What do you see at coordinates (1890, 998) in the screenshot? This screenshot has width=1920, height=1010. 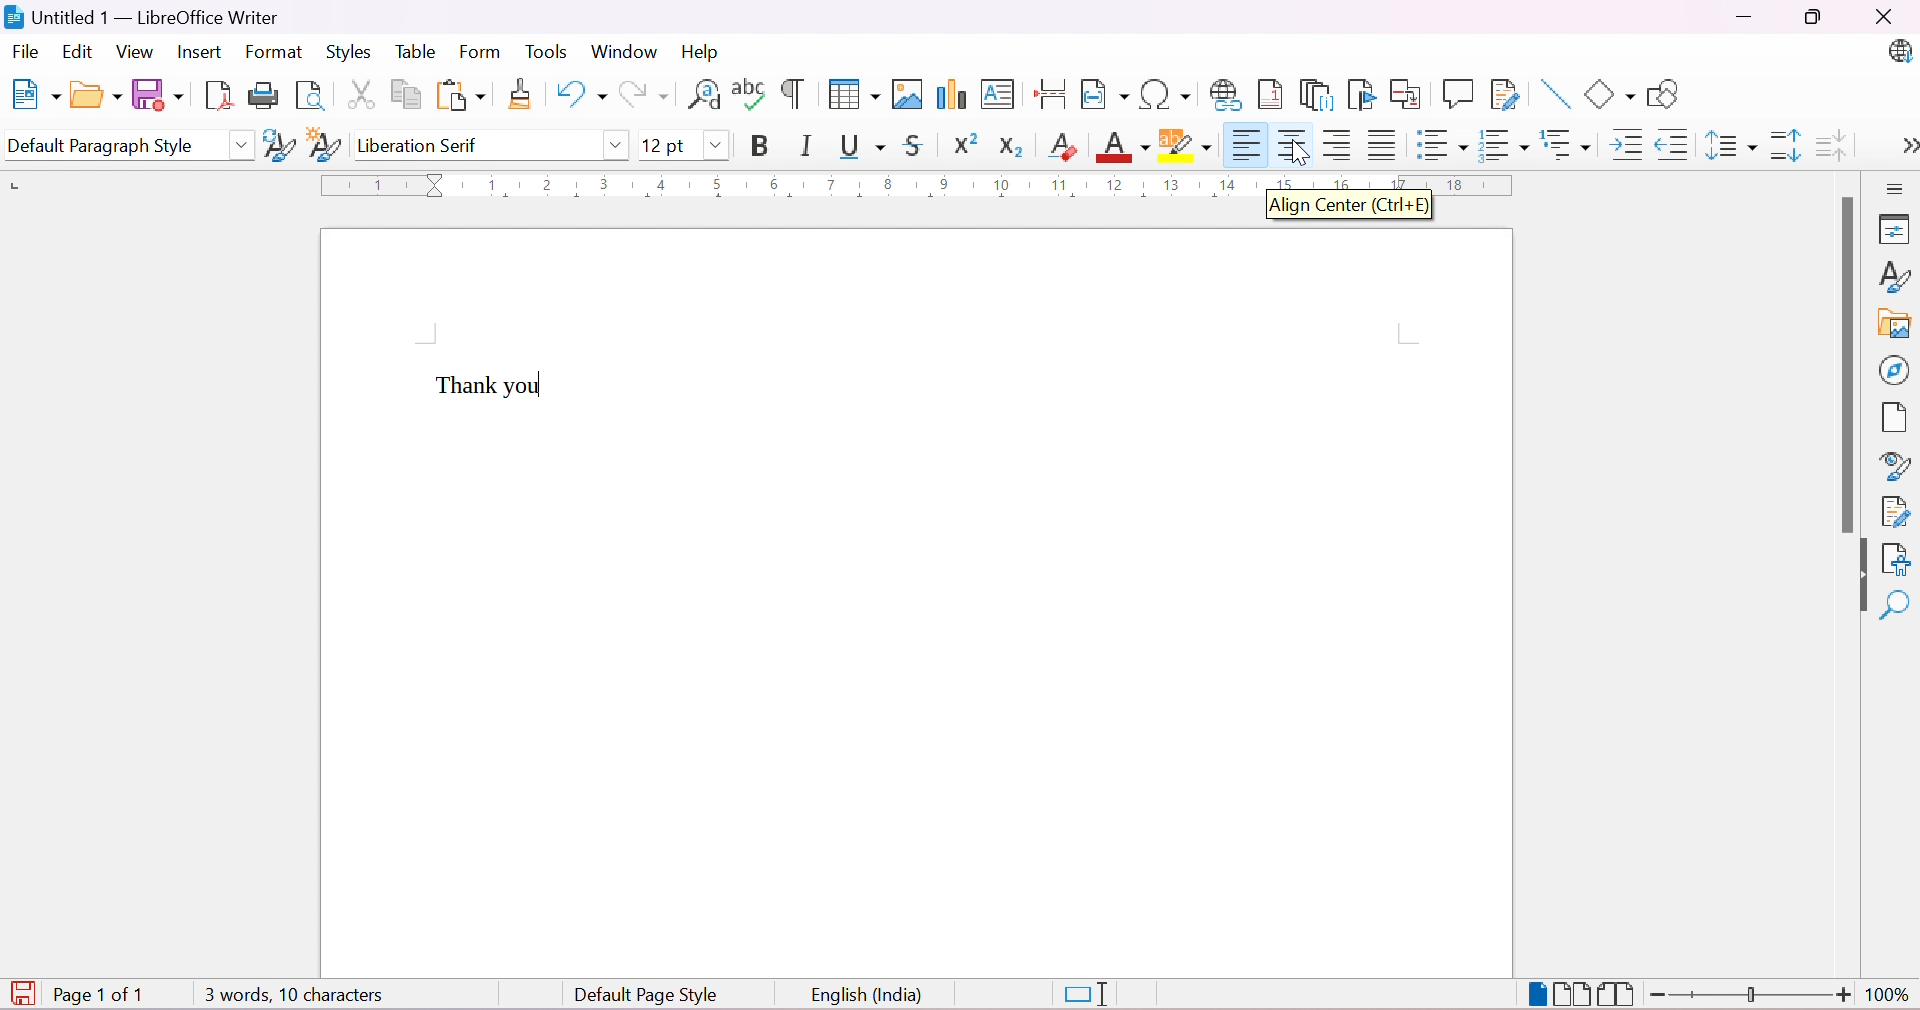 I see `100%` at bounding box center [1890, 998].